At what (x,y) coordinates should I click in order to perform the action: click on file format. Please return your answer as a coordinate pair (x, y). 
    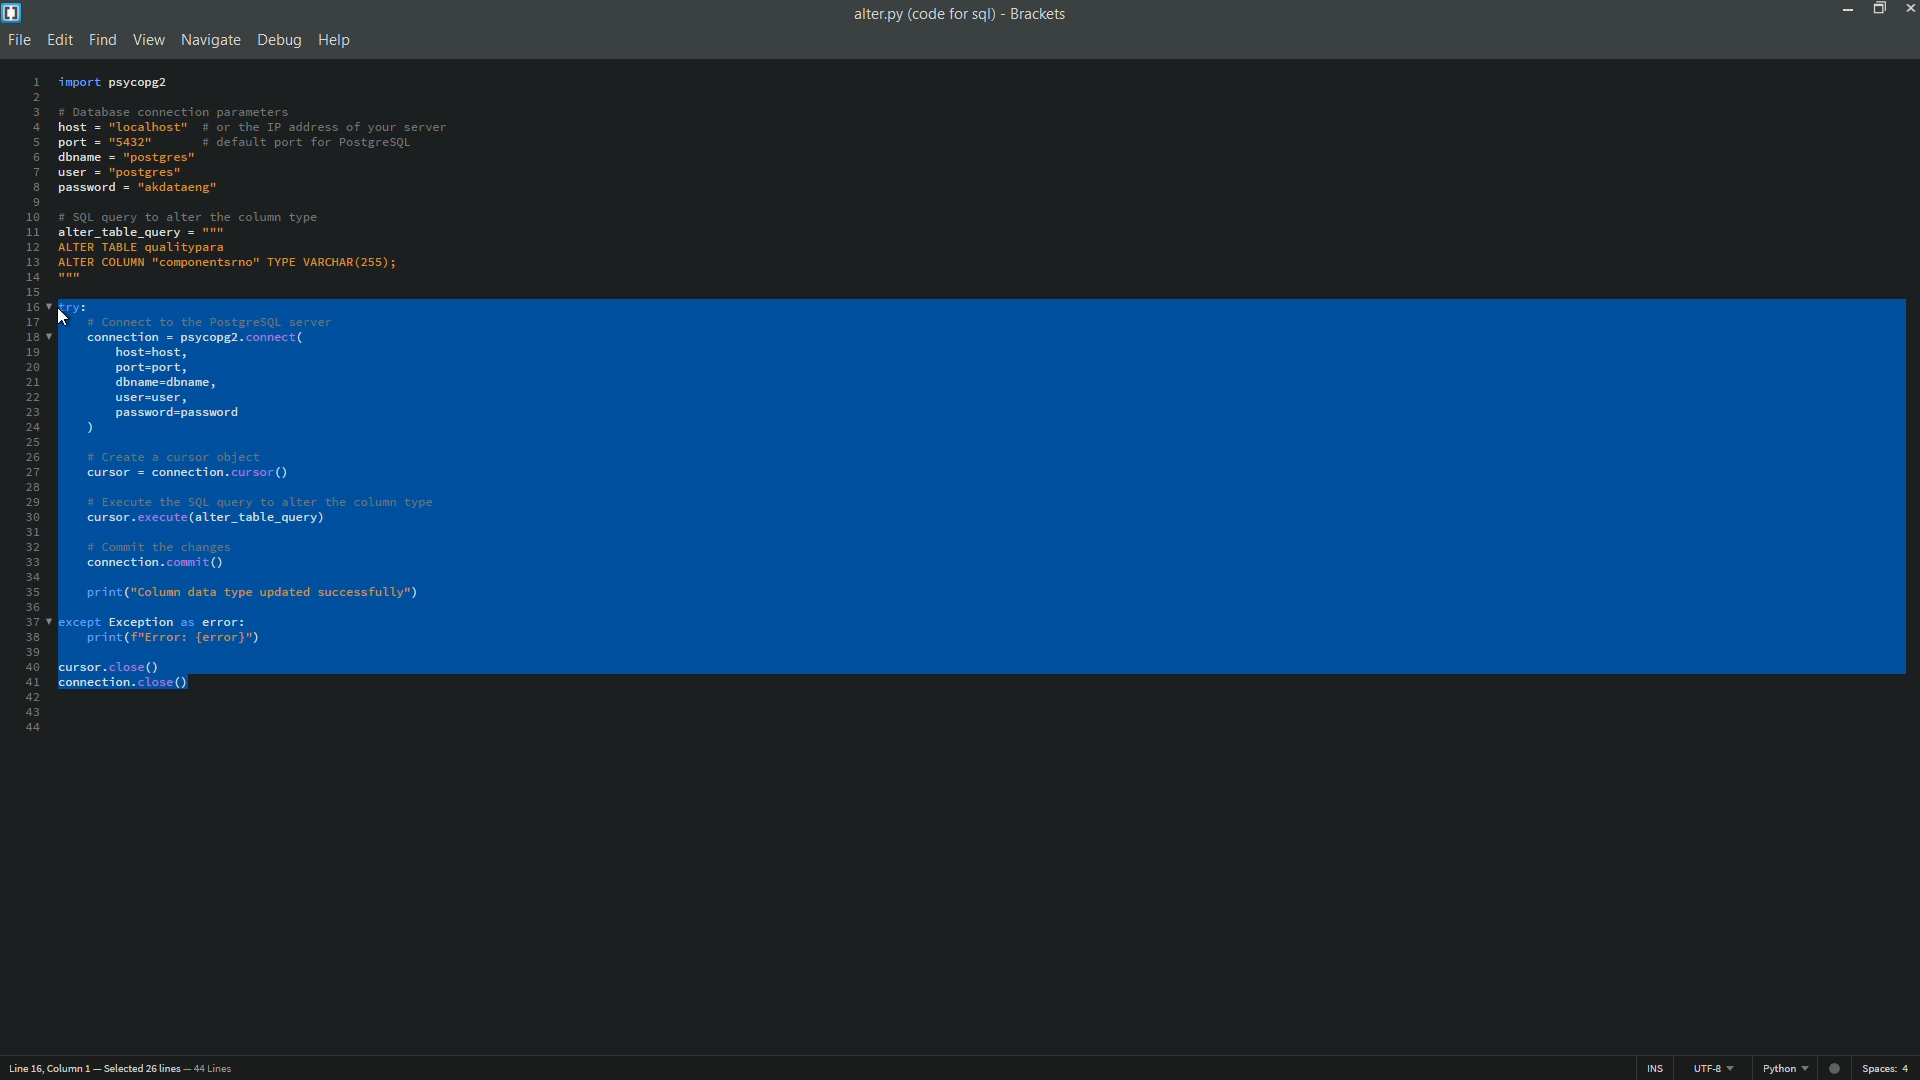
    Looking at the image, I should click on (1803, 1069).